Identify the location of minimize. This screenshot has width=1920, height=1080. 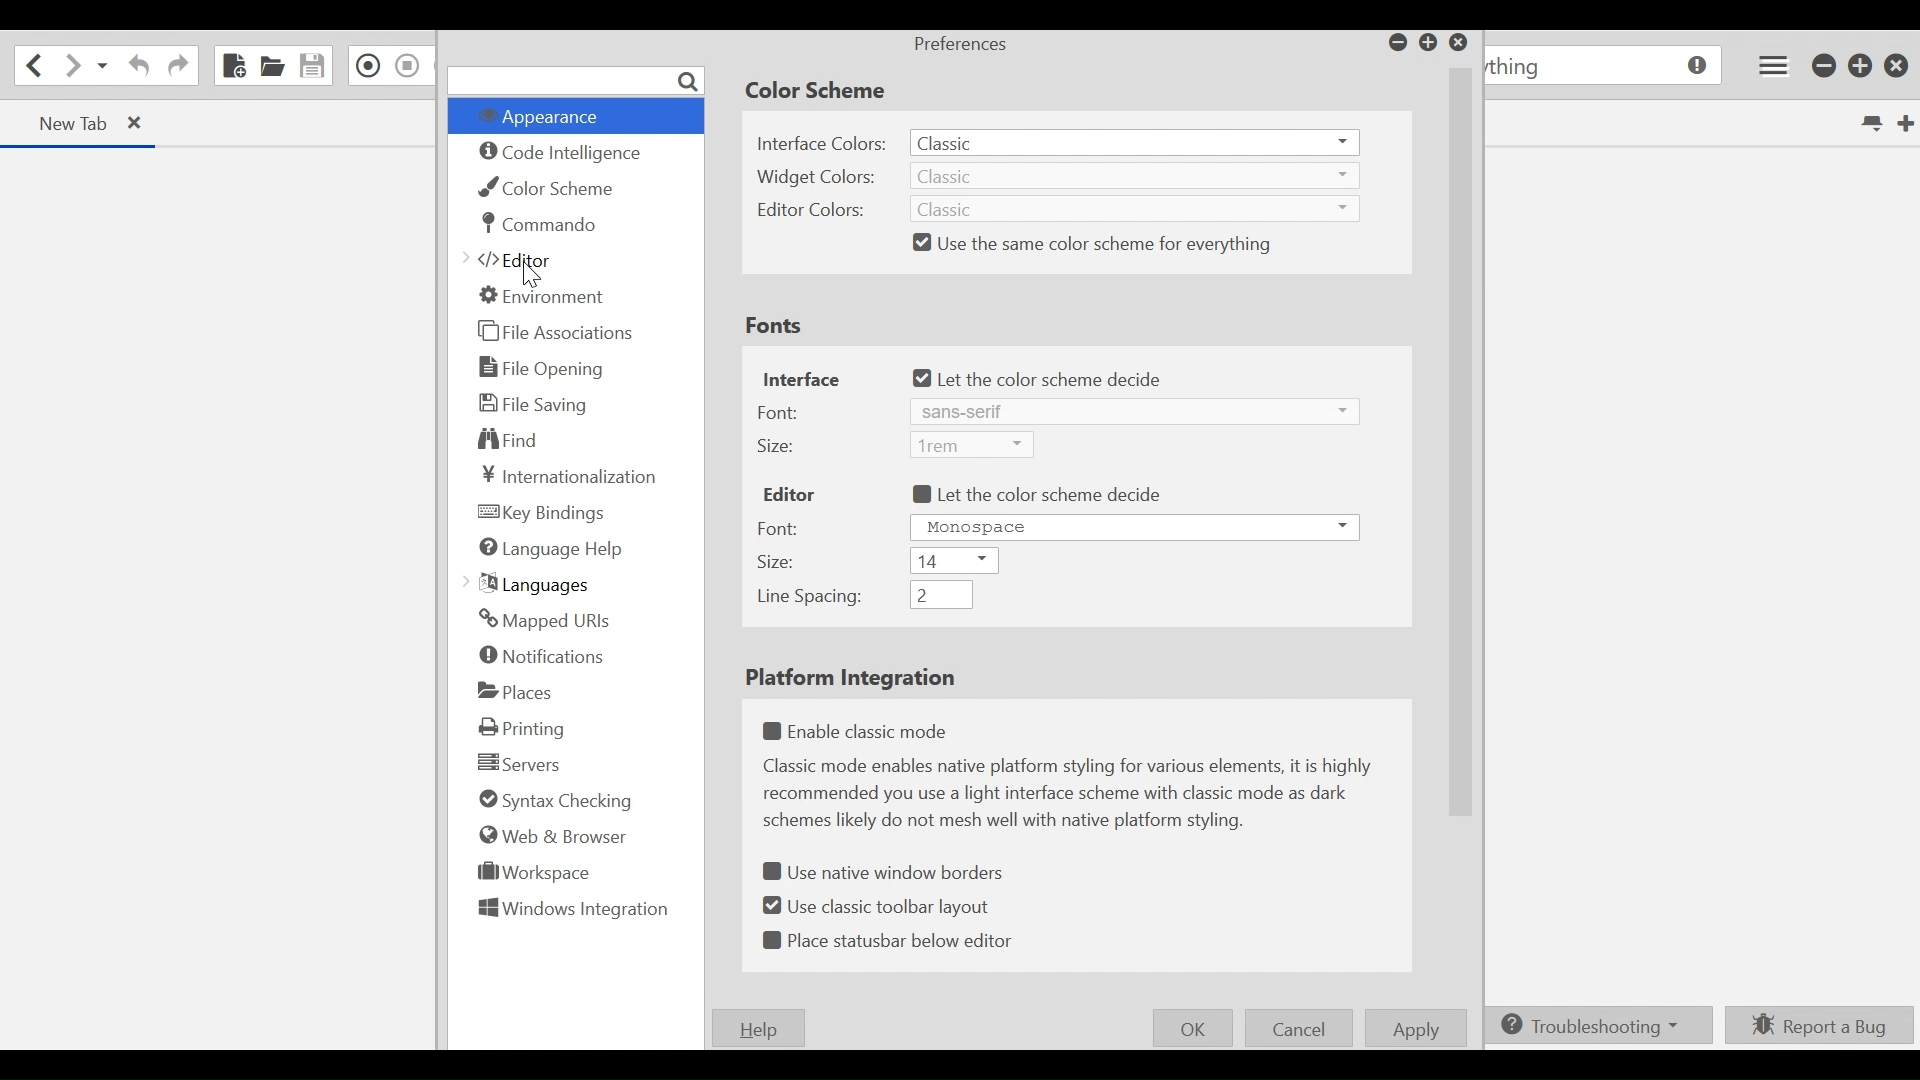
(1396, 42).